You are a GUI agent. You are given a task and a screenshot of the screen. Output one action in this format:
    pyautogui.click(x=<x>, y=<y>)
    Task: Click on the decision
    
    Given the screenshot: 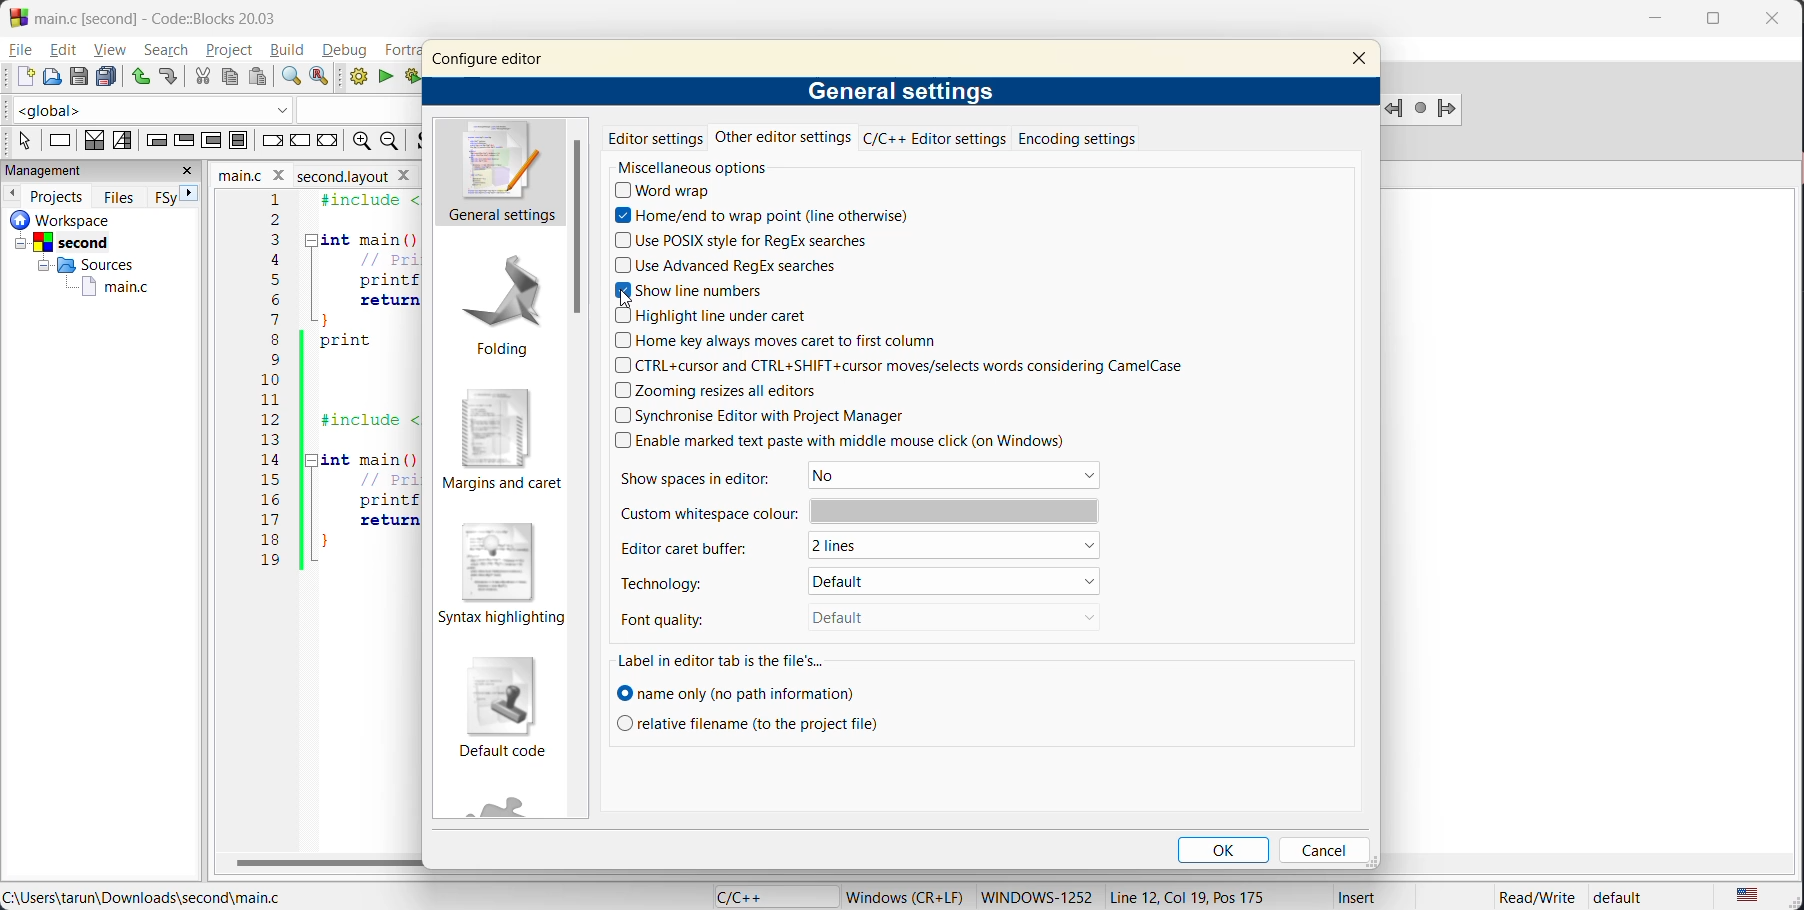 What is the action you would take?
    pyautogui.click(x=91, y=141)
    